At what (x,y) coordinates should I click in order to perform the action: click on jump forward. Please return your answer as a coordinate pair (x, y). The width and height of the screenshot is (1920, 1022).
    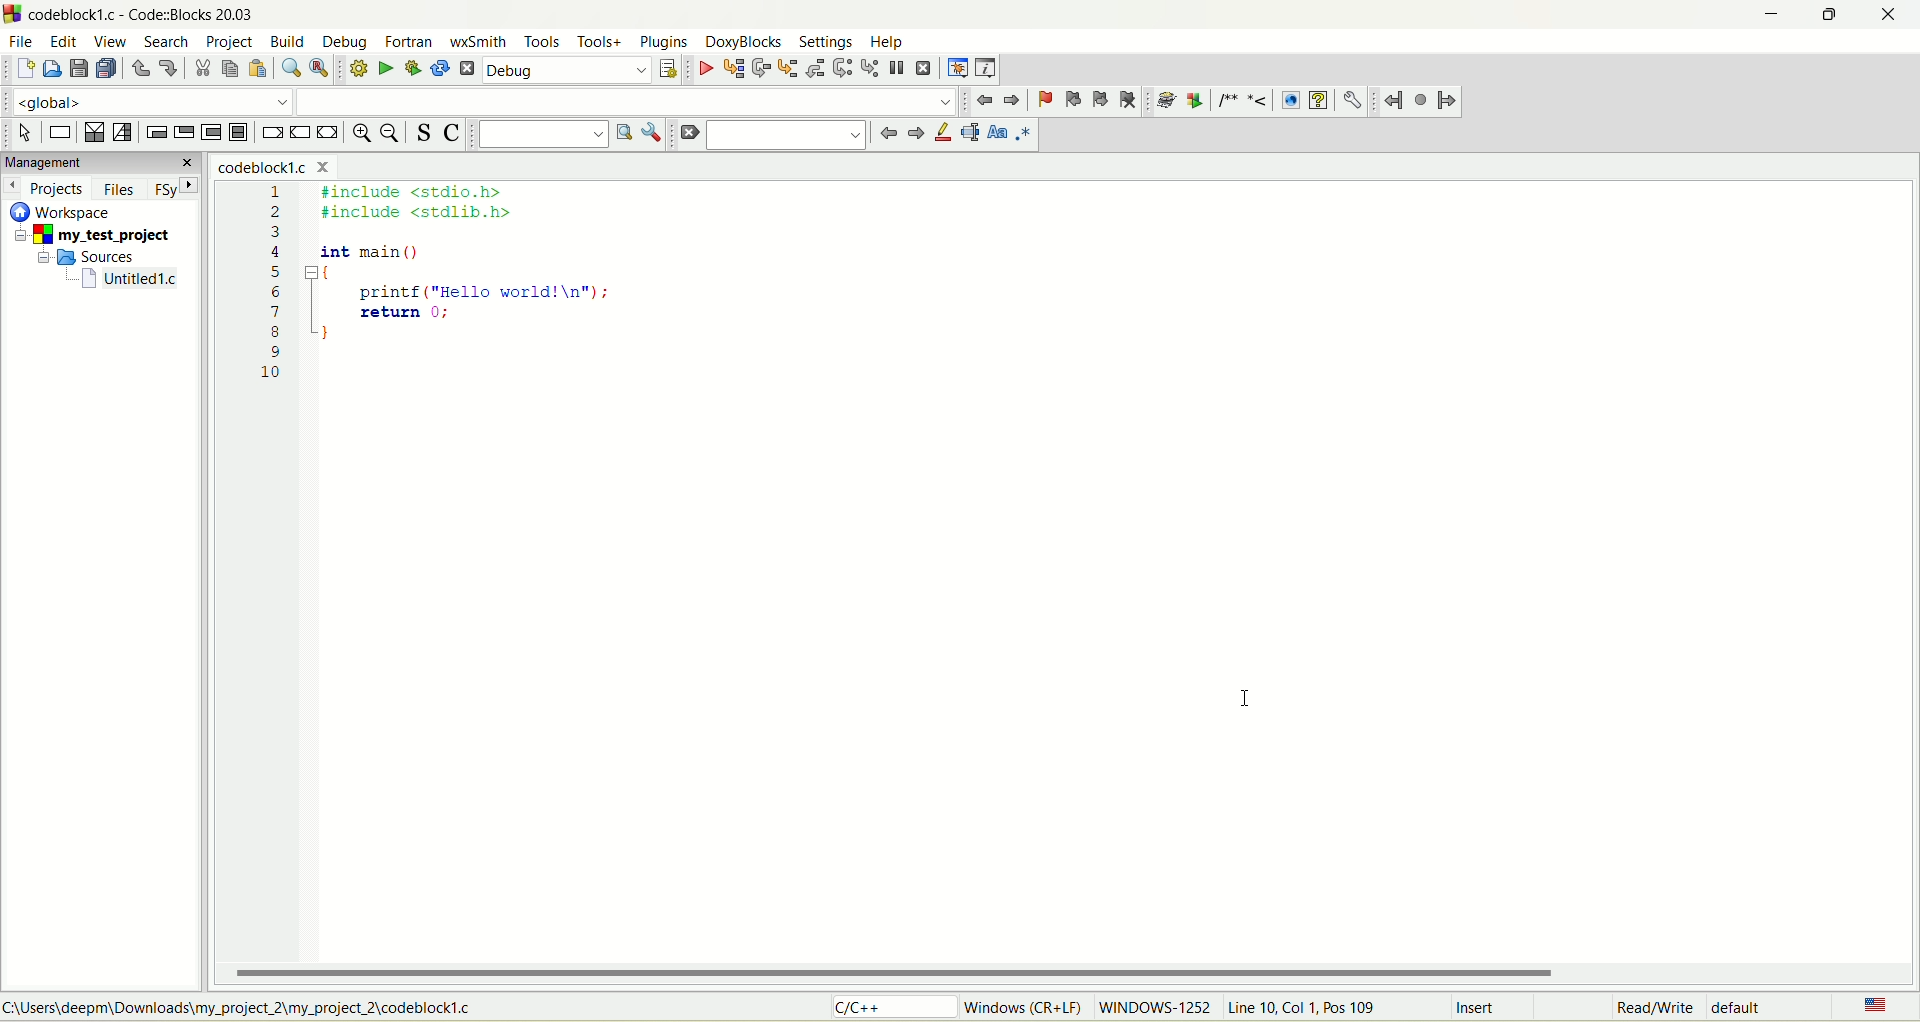
    Looking at the image, I should click on (1447, 103).